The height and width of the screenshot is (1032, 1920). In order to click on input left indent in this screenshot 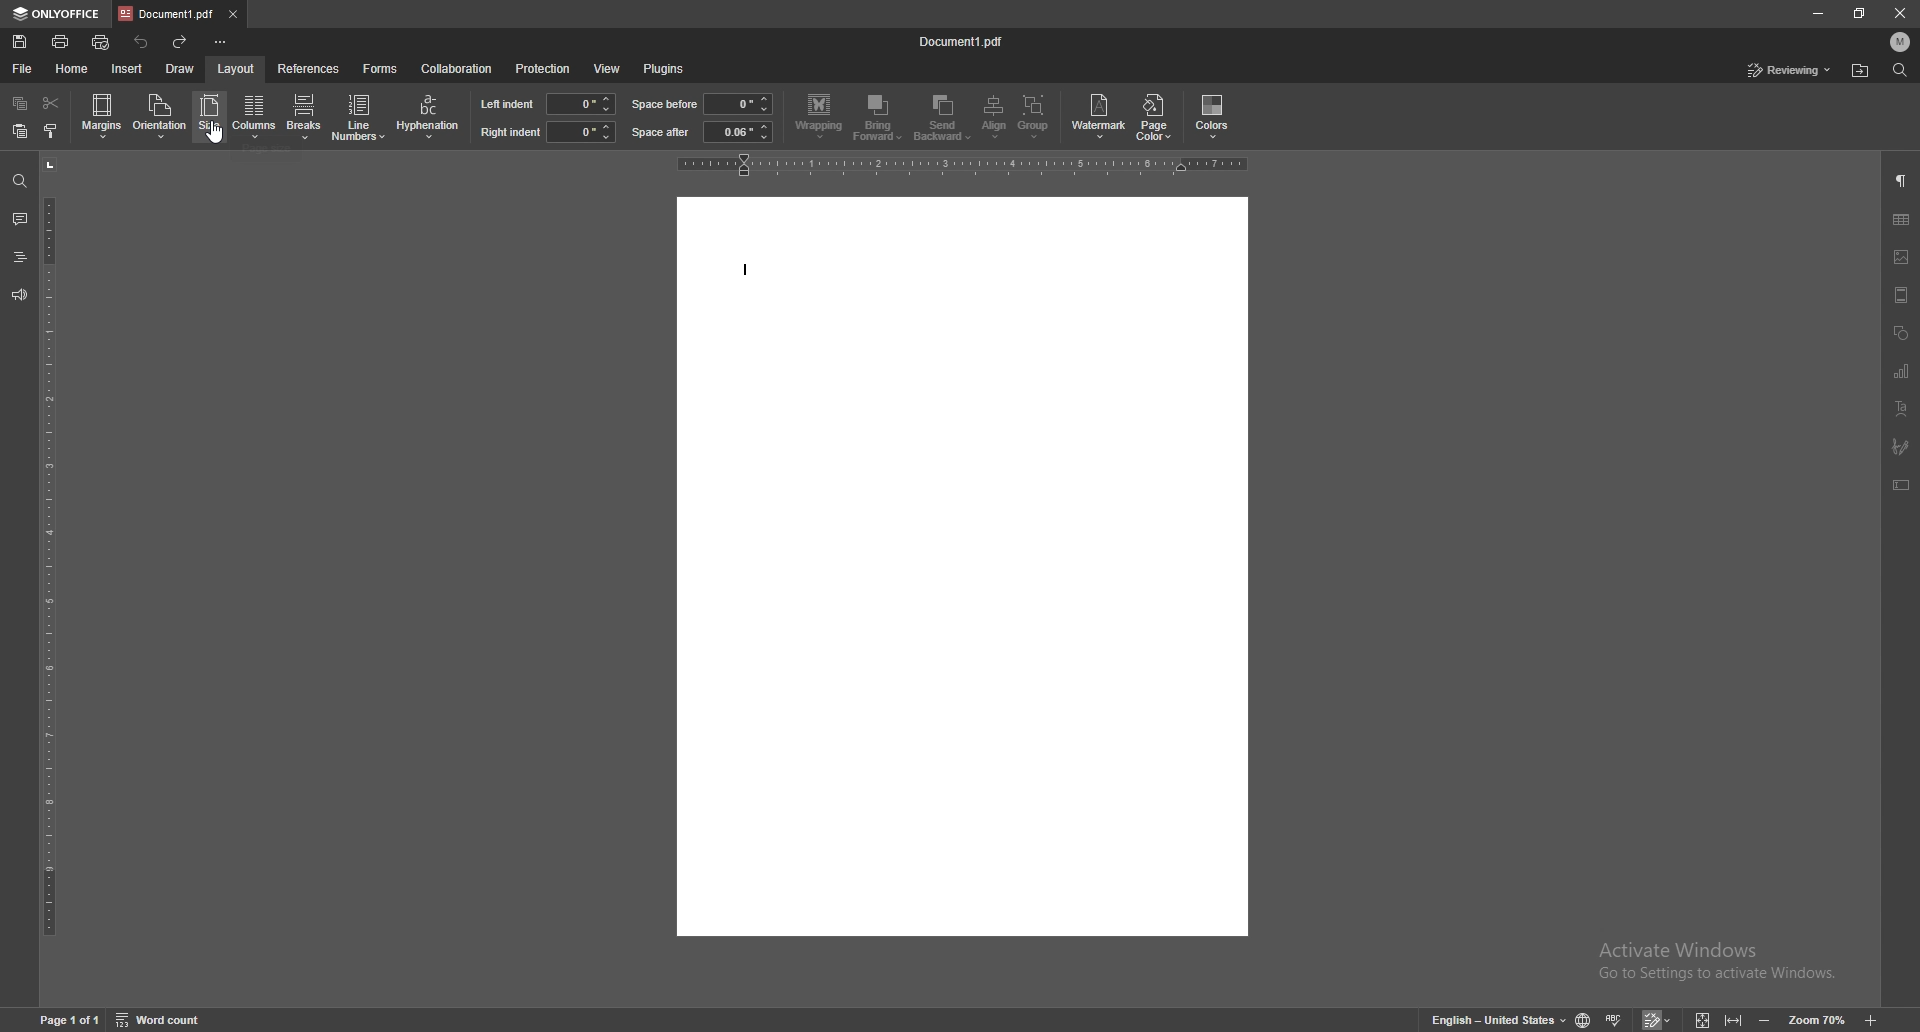, I will do `click(581, 103)`.